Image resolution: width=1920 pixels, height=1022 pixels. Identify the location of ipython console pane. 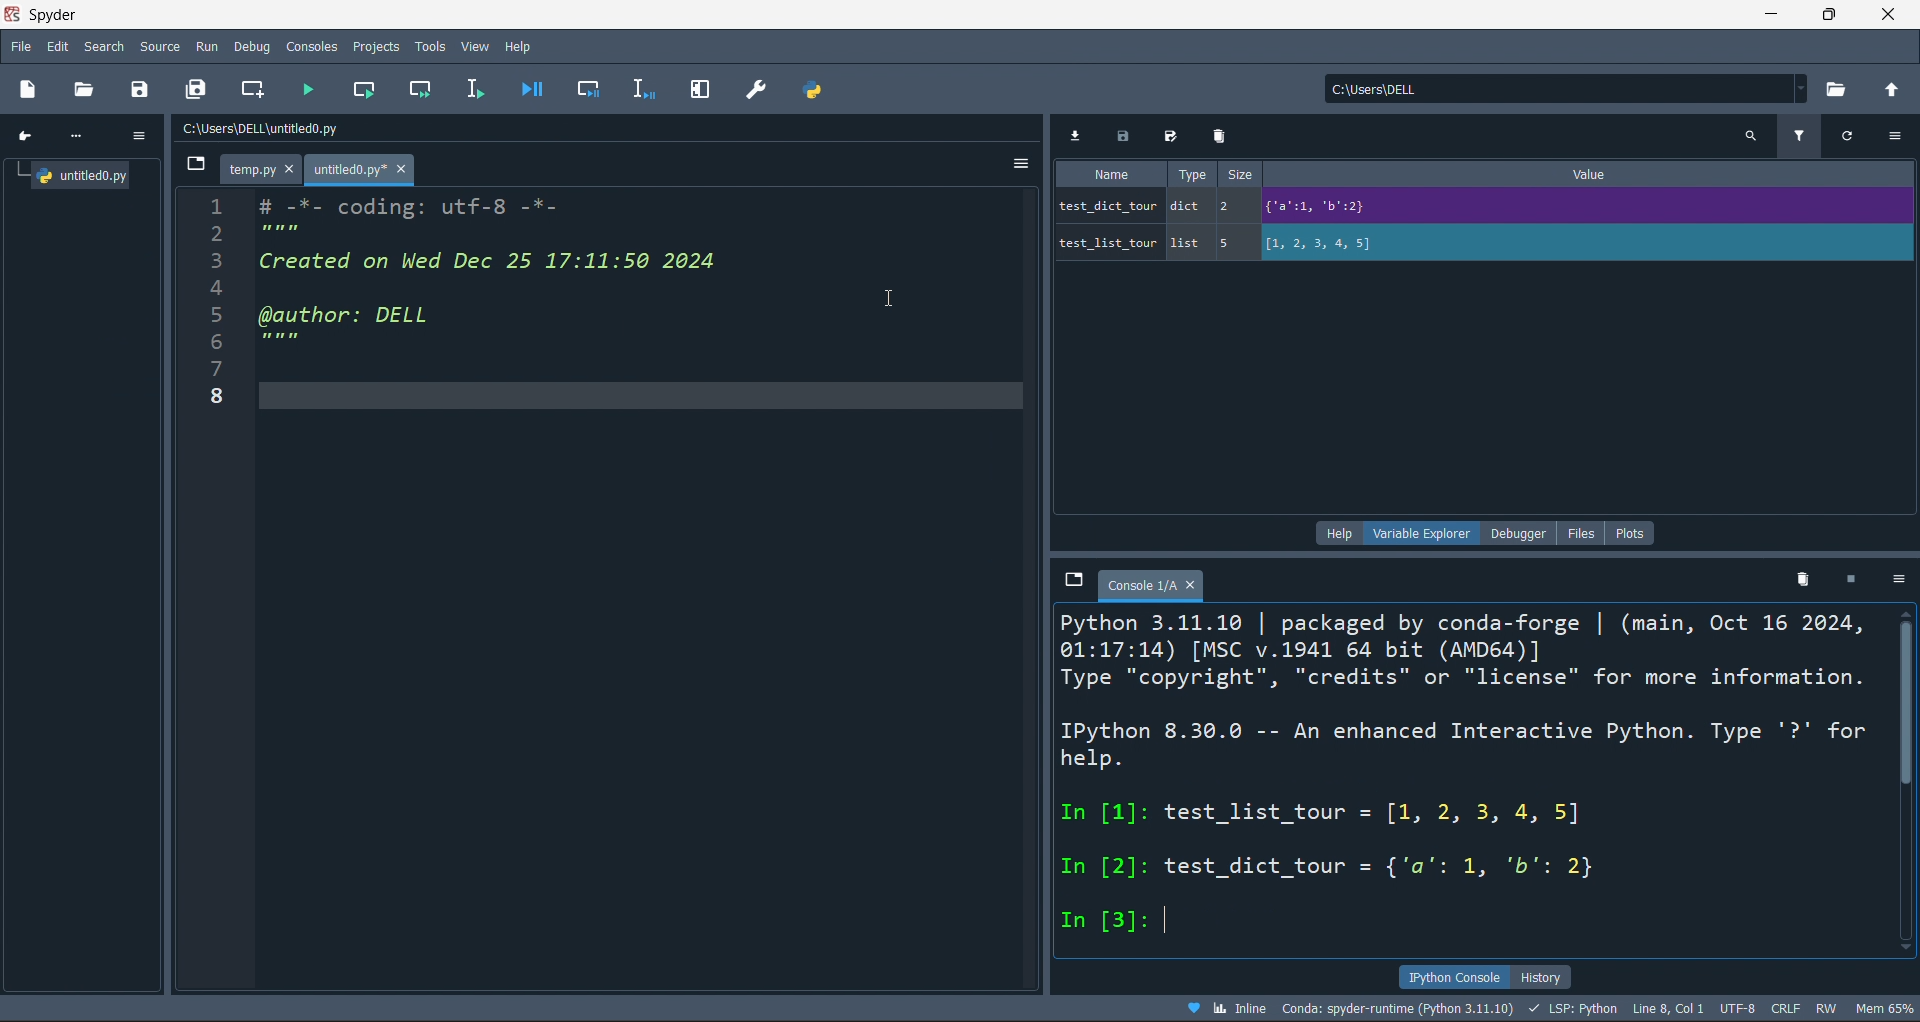
(1472, 778).